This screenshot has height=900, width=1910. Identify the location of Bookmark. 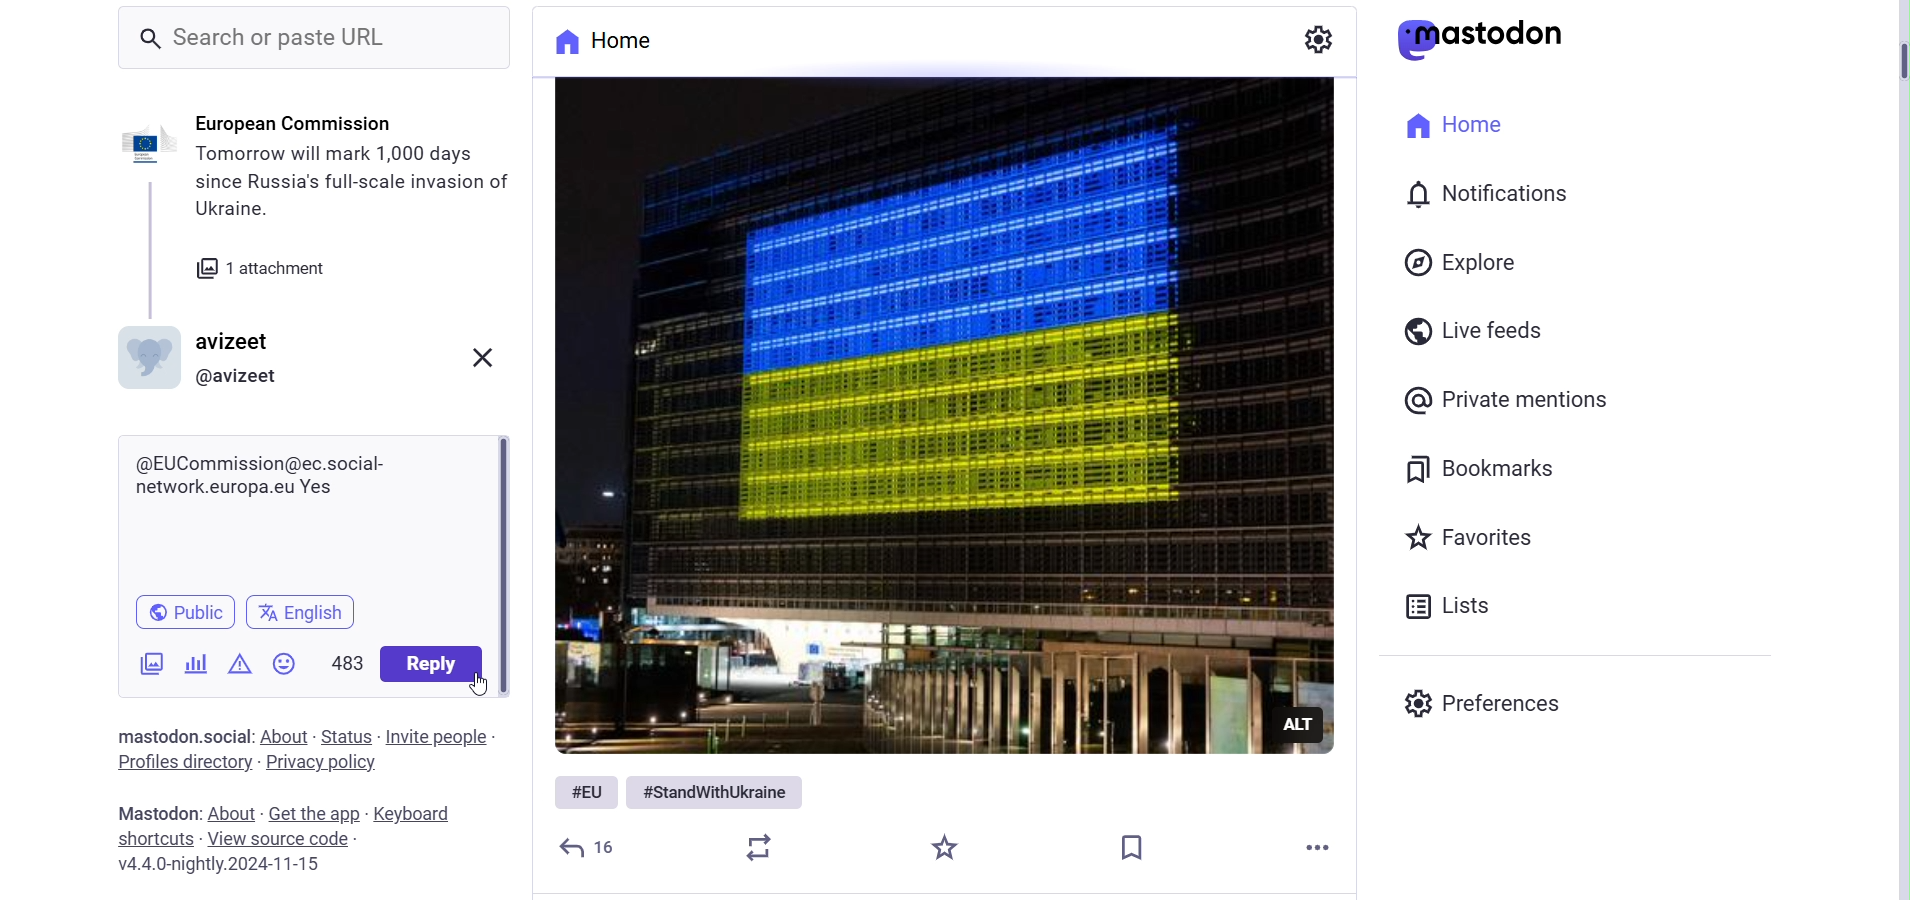
(1133, 843).